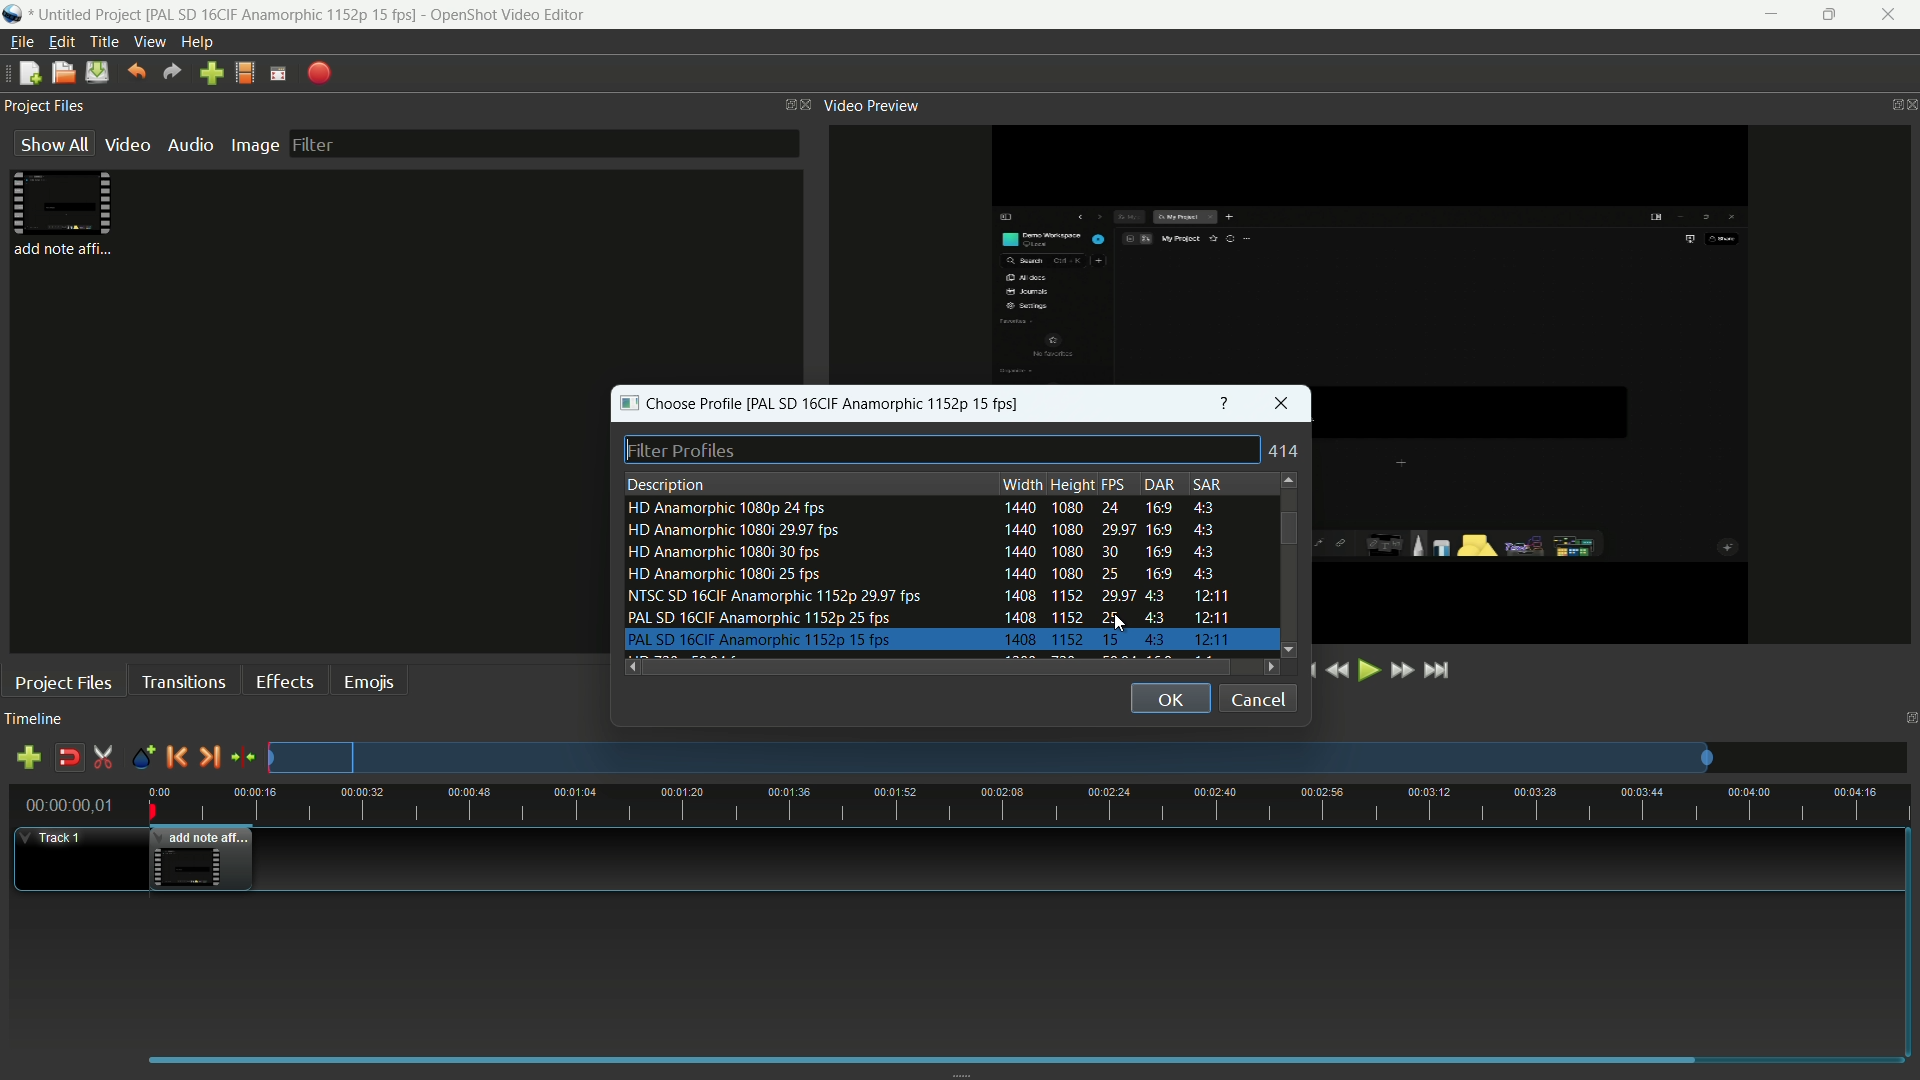 This screenshot has width=1920, height=1080. Describe the element at coordinates (928, 641) in the screenshot. I see `profile-7` at that location.